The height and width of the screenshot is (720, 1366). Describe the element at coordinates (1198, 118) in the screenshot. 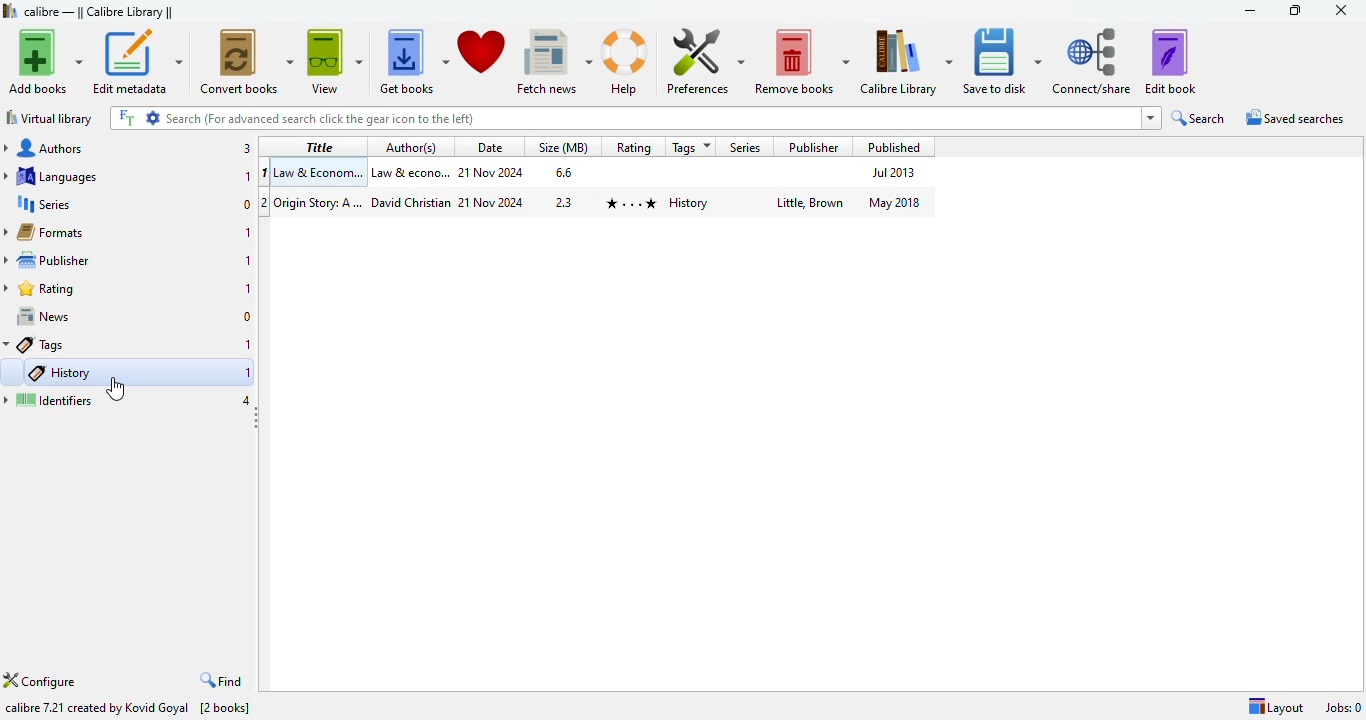

I see `search` at that location.